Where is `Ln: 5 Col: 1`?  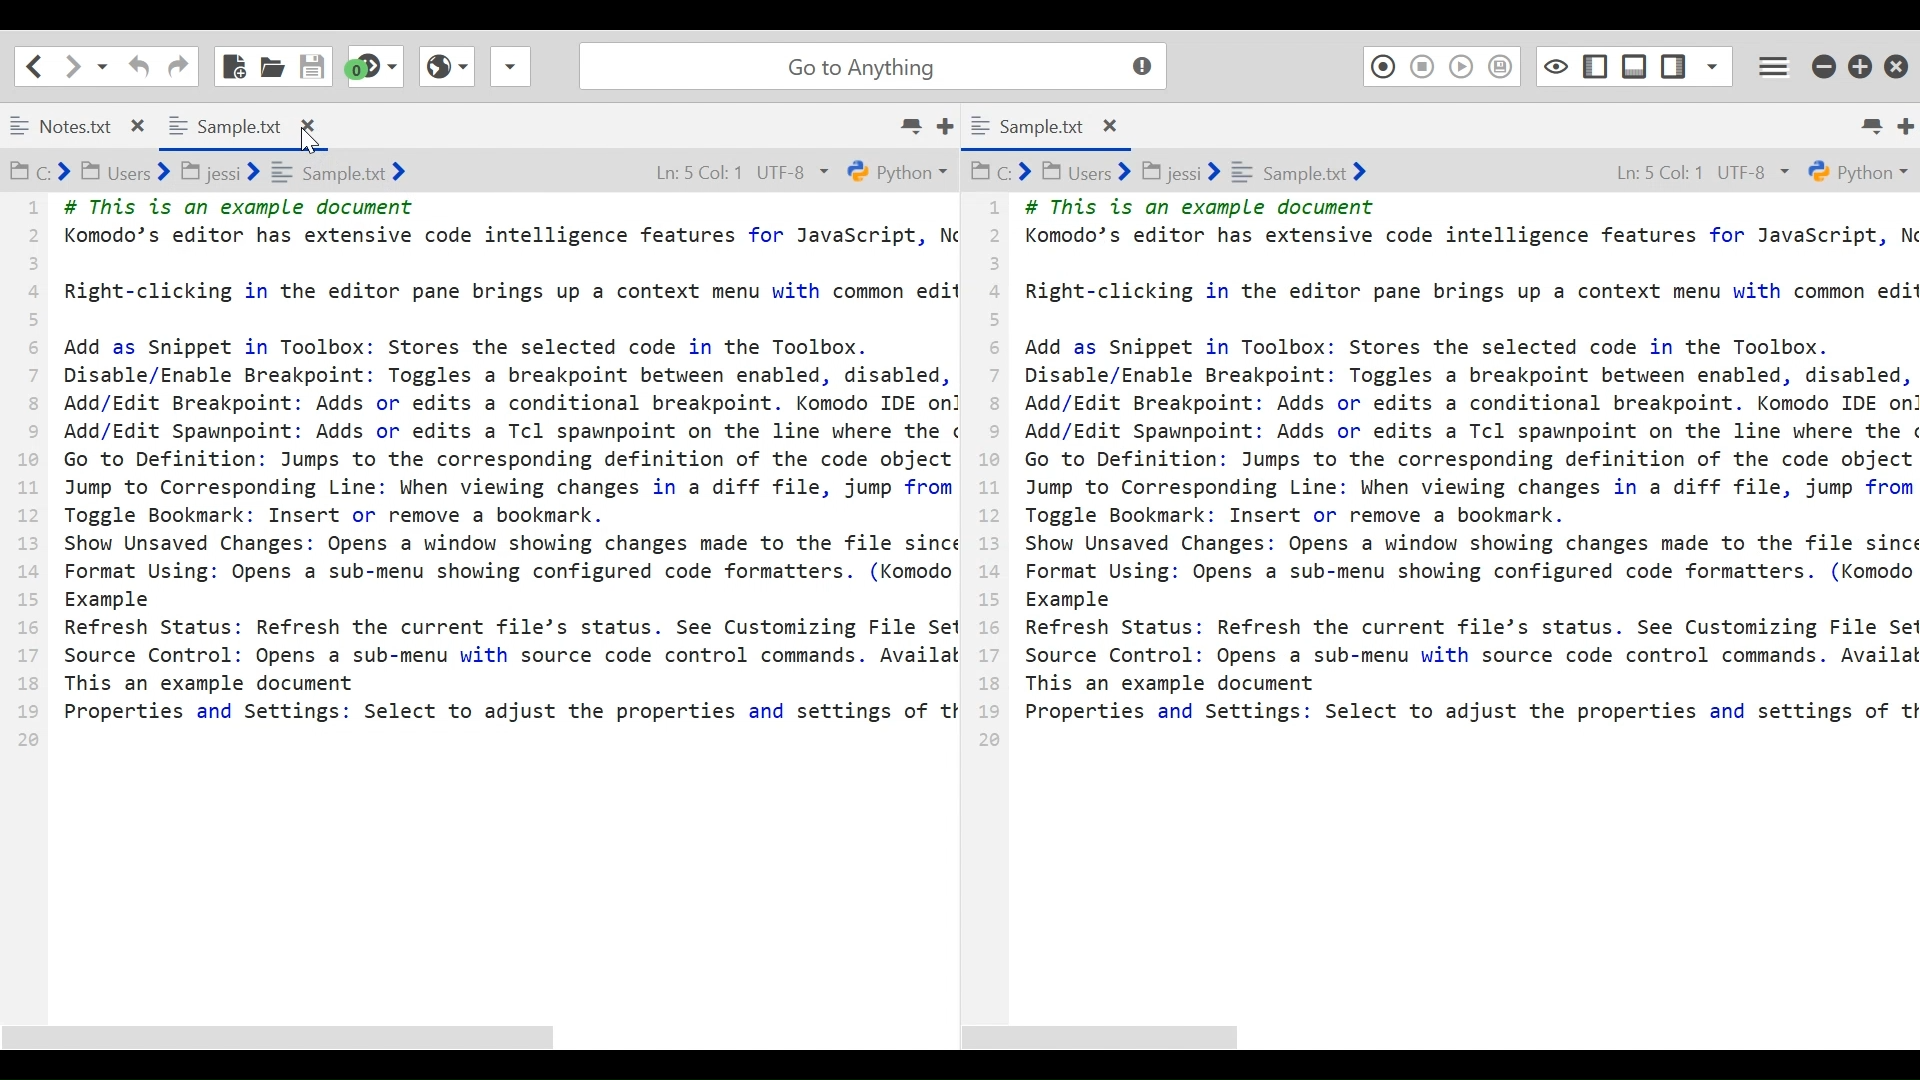
Ln: 5 Col: 1 is located at coordinates (697, 169).